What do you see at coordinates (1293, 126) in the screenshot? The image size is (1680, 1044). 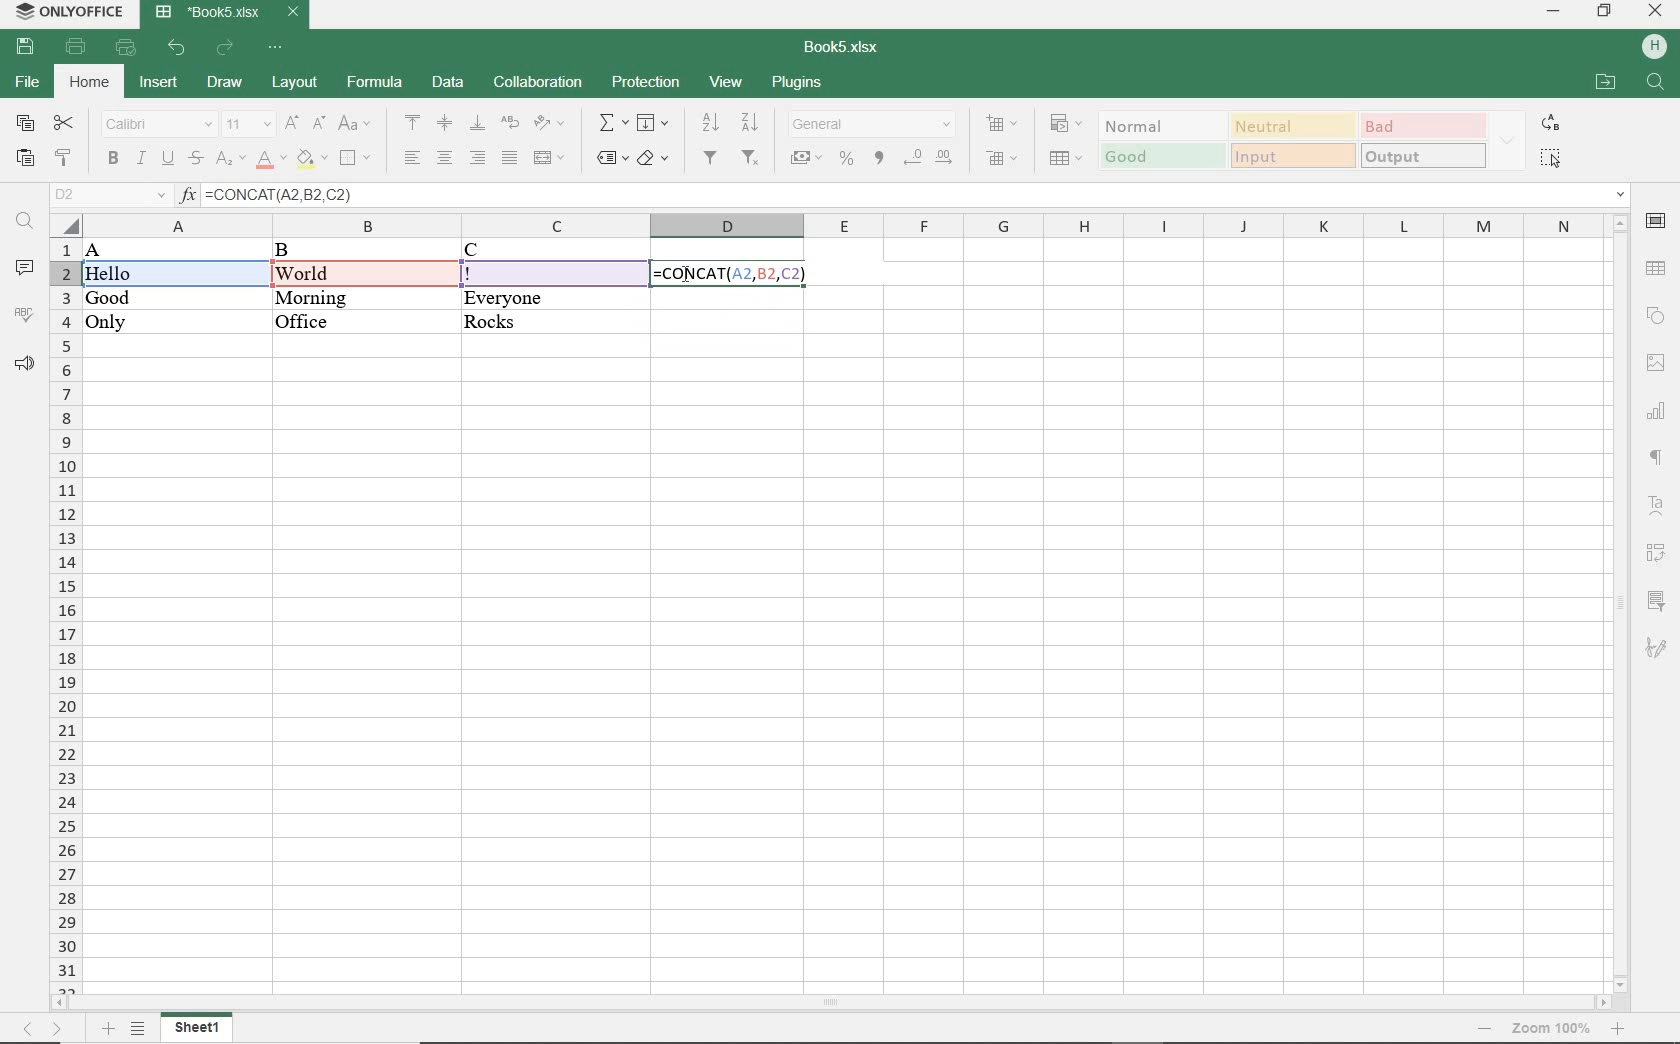 I see `NEUTRAL` at bounding box center [1293, 126].